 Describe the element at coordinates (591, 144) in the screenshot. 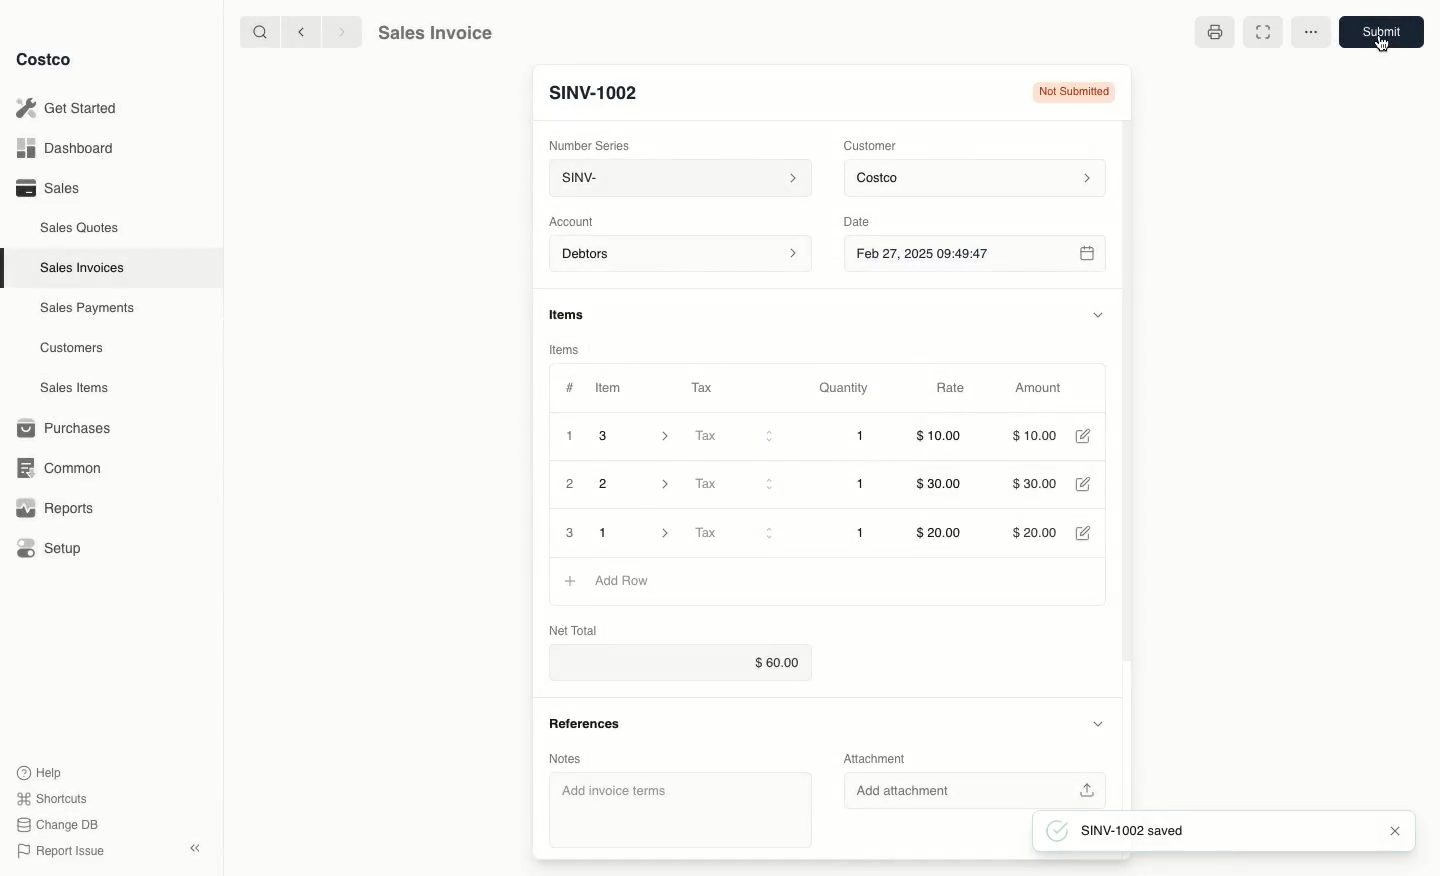

I see `Number Series` at that location.